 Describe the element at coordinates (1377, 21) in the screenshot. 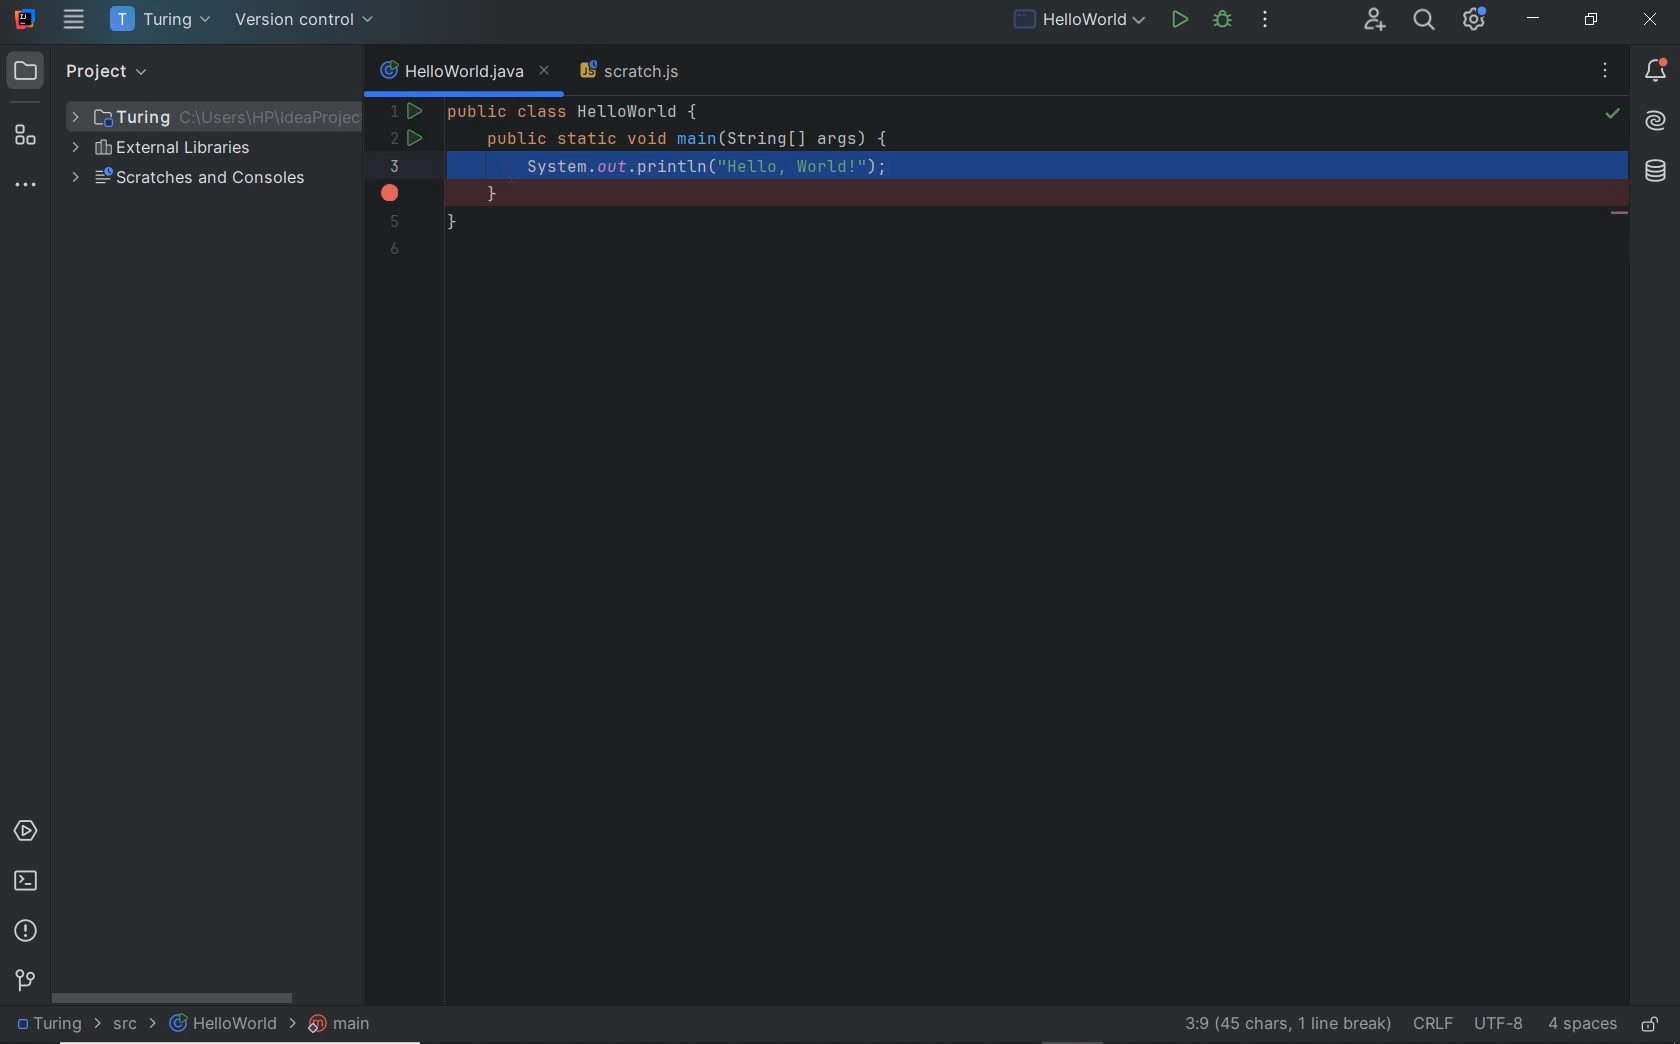

I see `code with me` at that location.